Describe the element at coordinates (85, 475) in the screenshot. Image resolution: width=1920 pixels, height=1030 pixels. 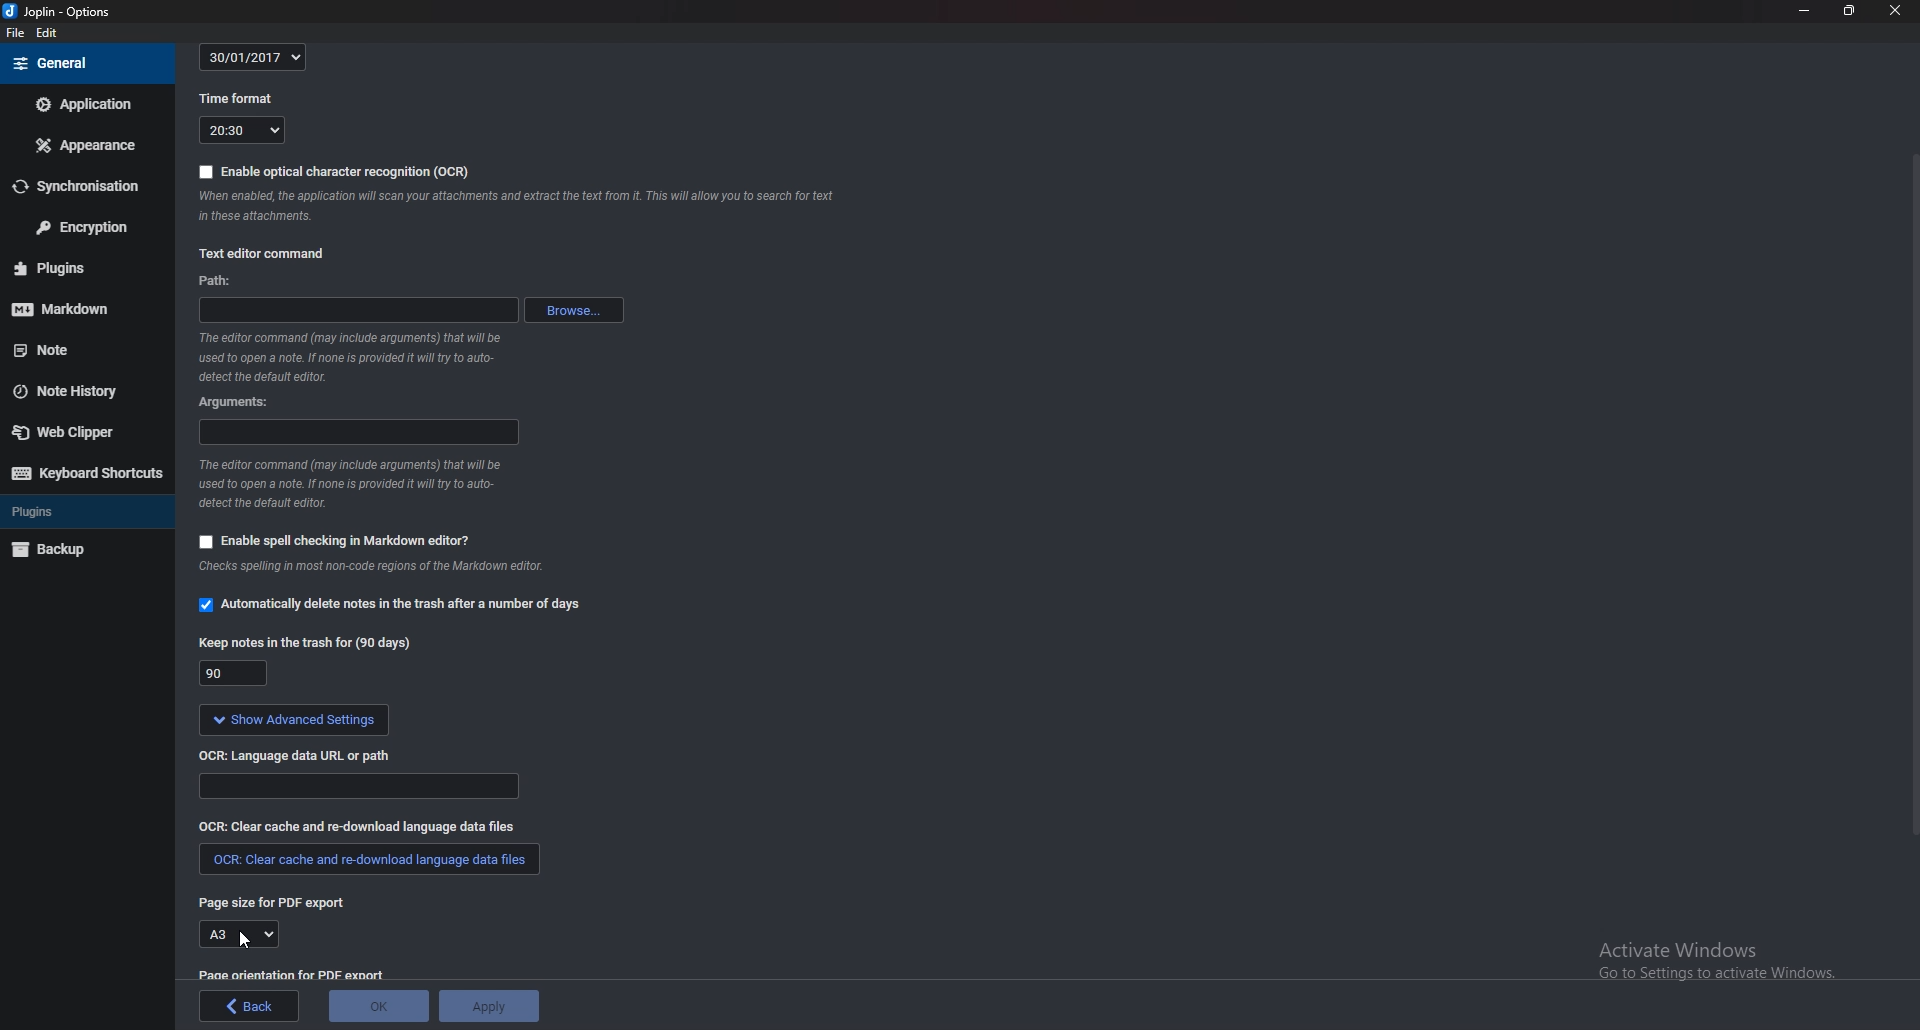
I see `Keyboard shortcuts` at that location.